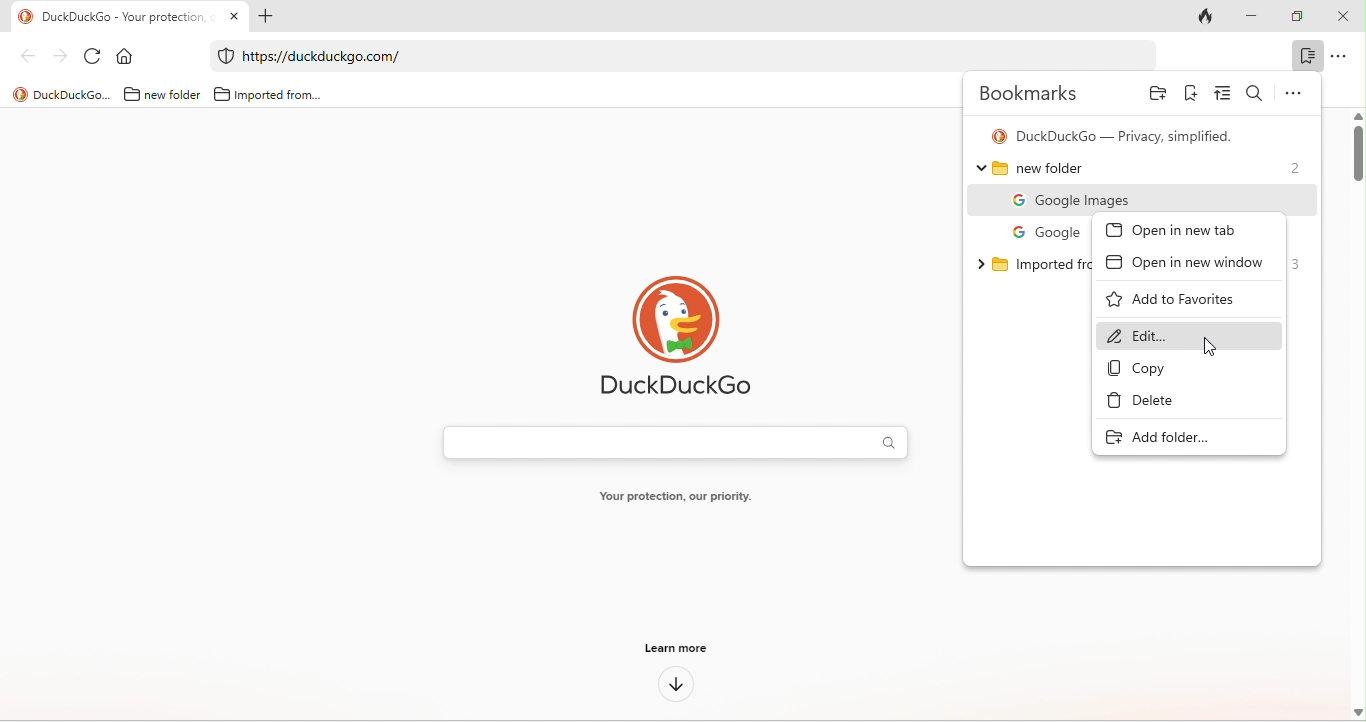 The image size is (1366, 722). I want to click on edit, so click(1185, 333).